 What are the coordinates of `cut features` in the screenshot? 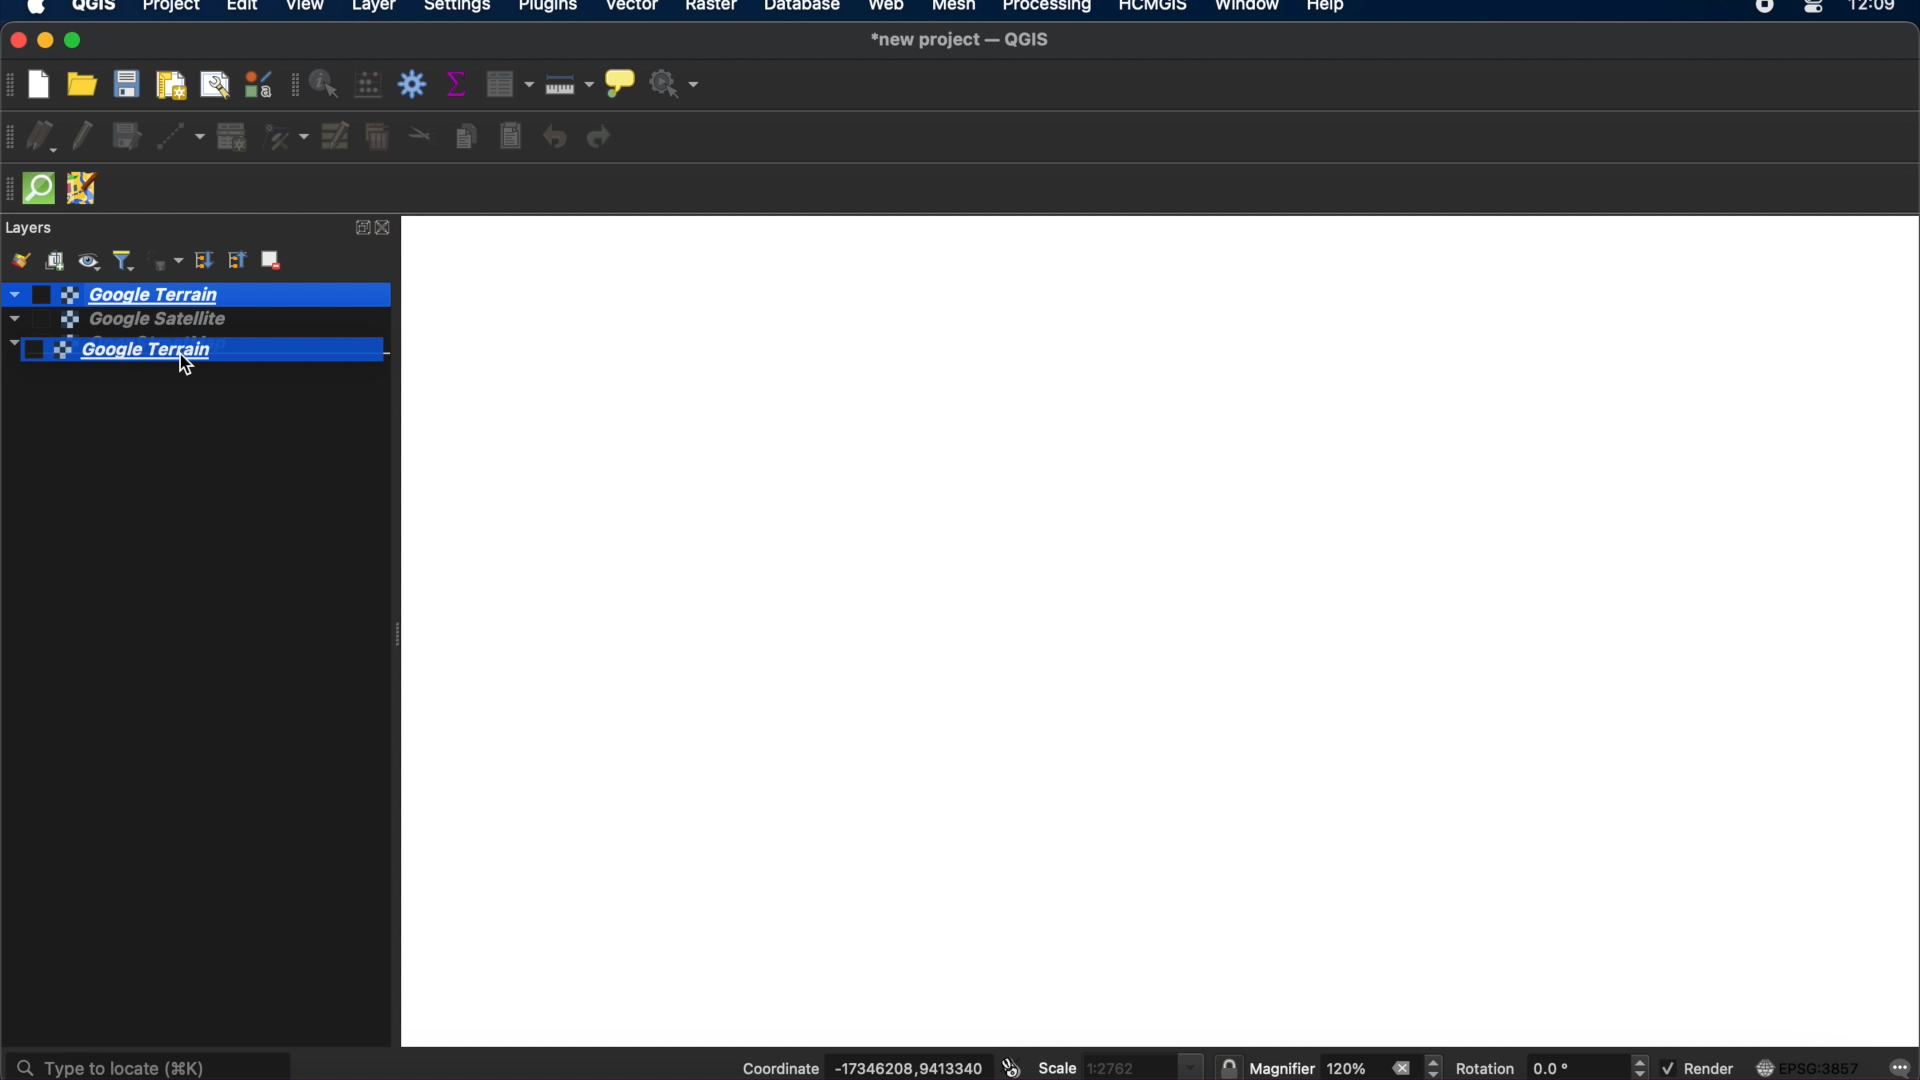 It's located at (419, 135).